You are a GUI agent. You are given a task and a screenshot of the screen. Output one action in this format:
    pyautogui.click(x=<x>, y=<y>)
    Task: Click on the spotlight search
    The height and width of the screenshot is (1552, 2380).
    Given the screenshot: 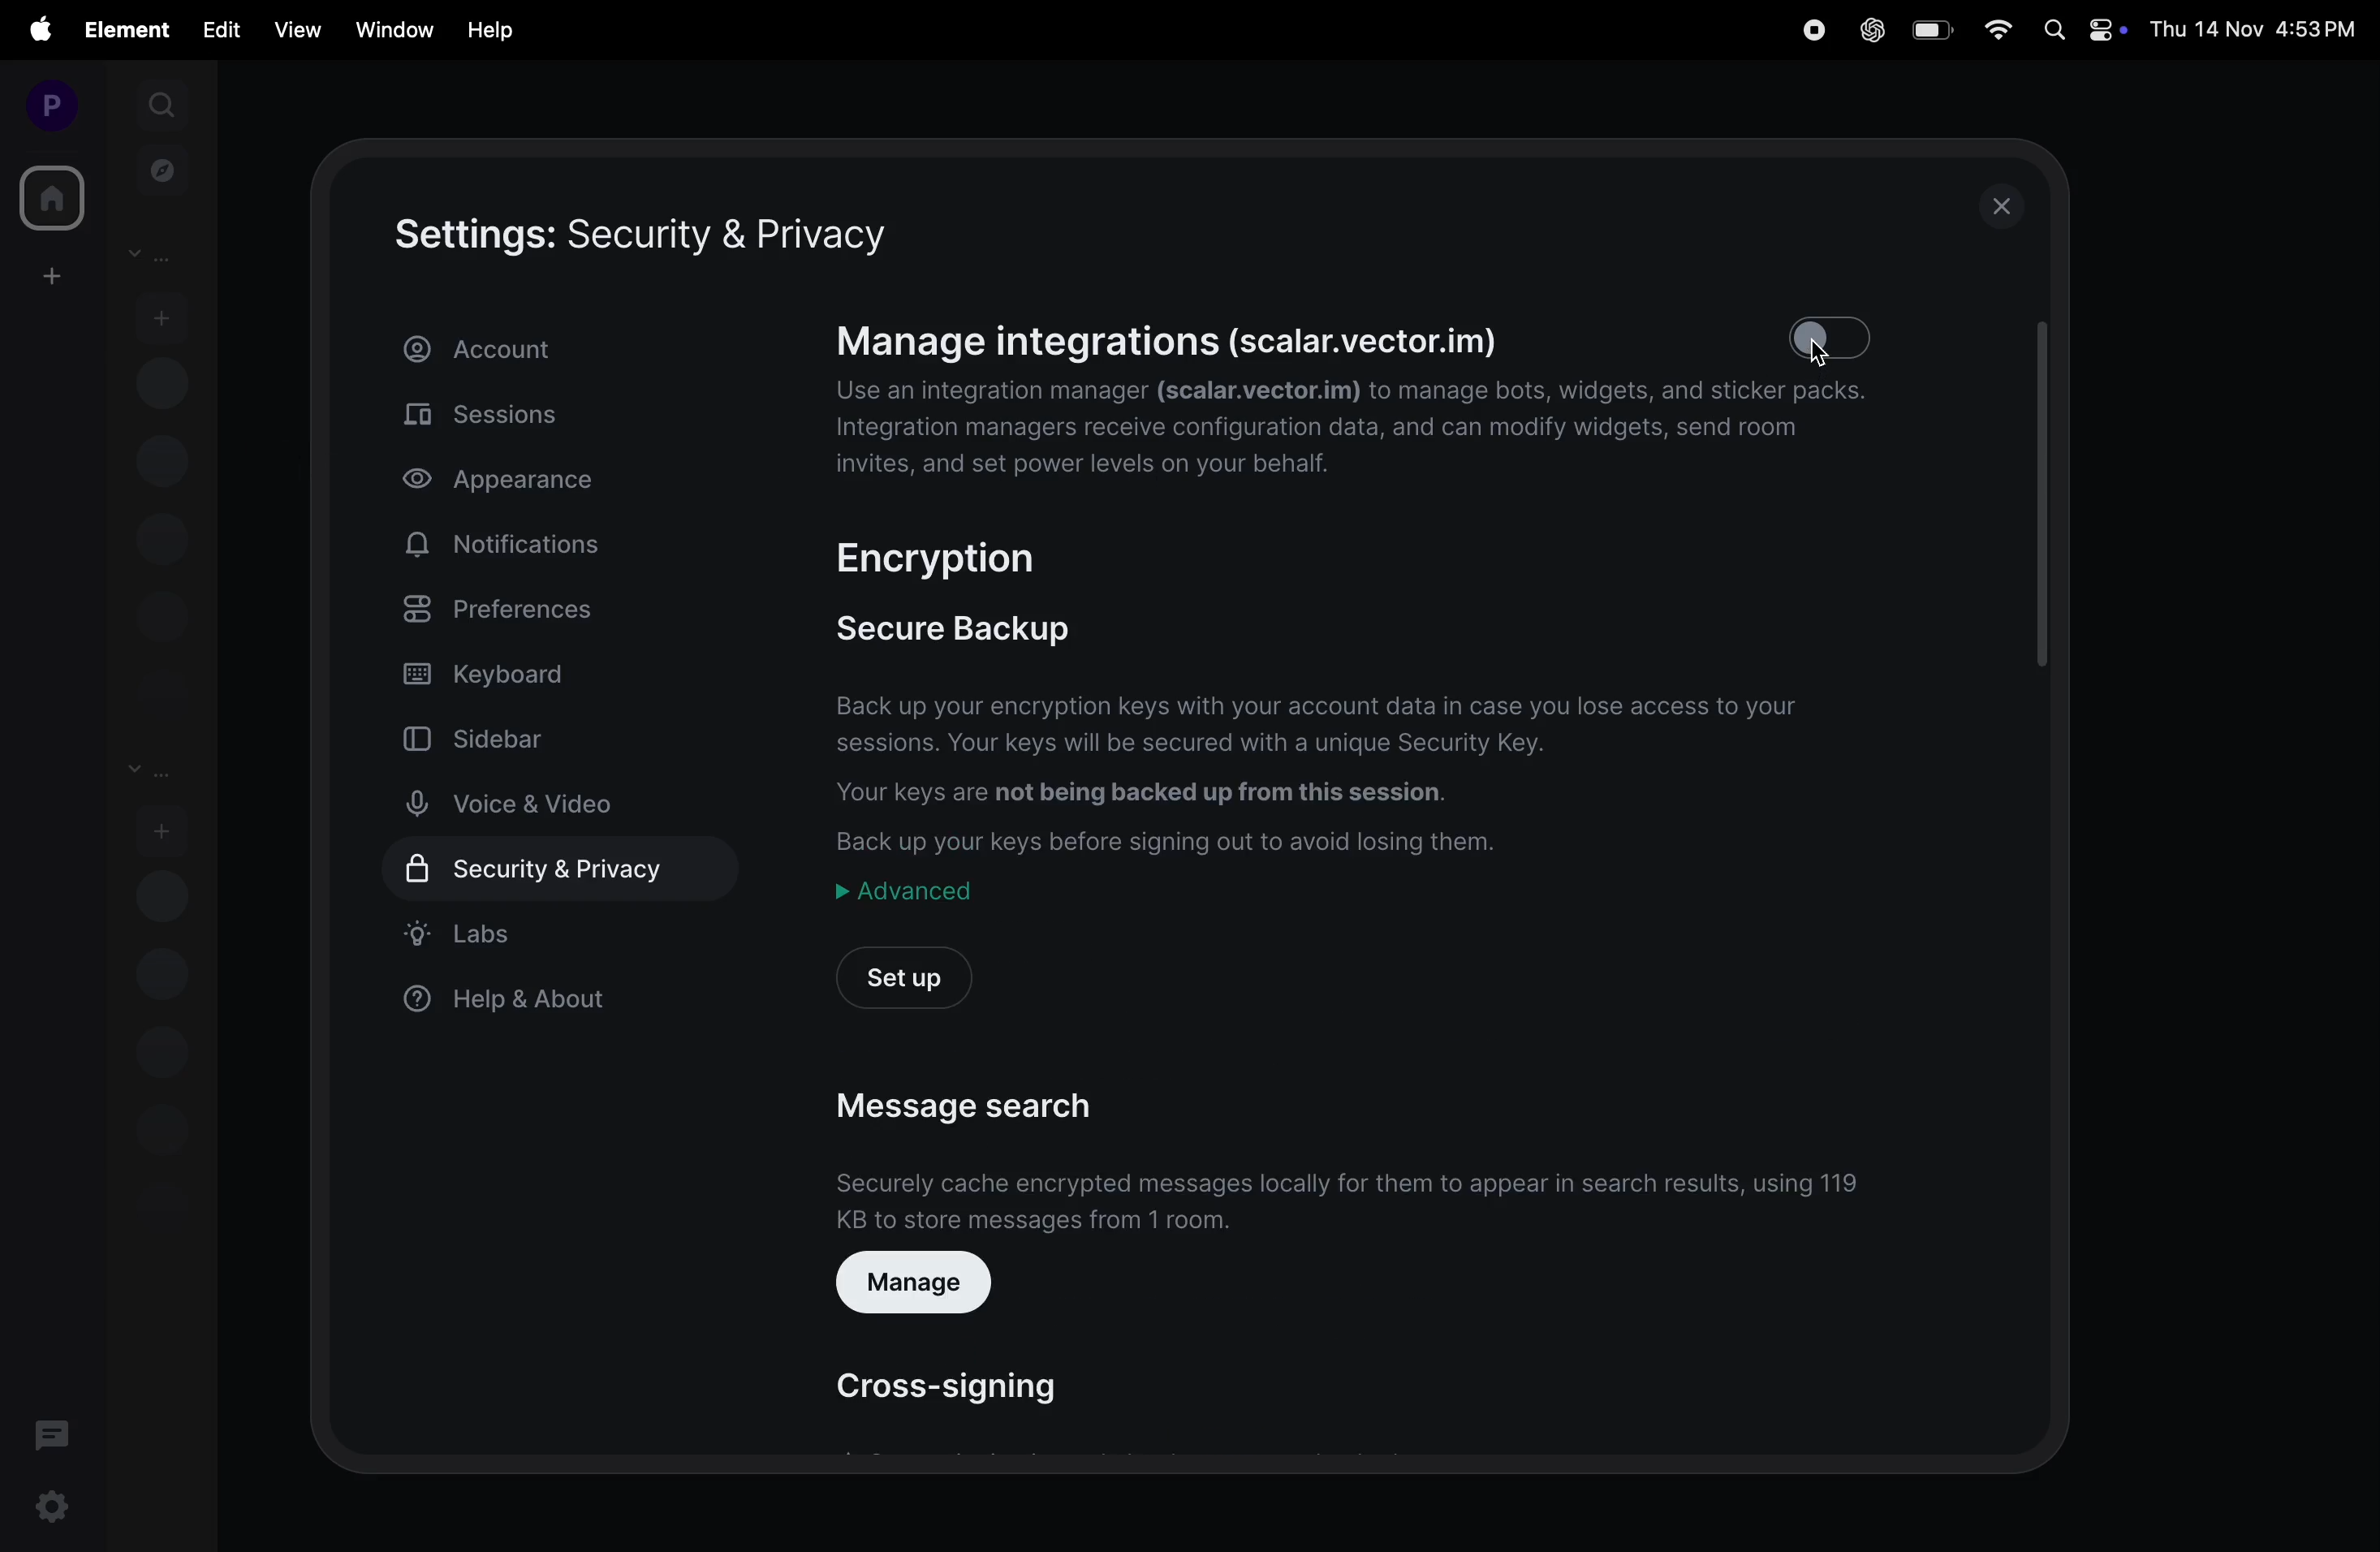 What is the action you would take?
    pyautogui.click(x=2053, y=28)
    